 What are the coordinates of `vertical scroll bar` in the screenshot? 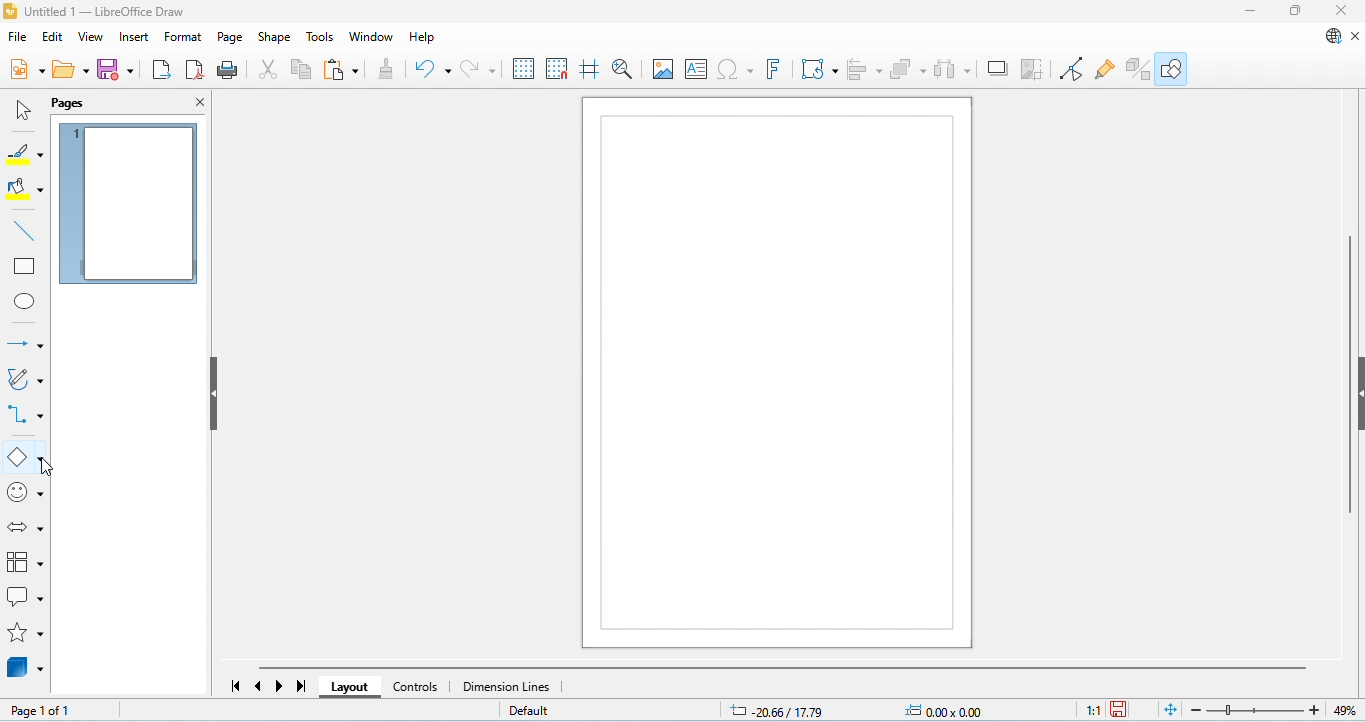 It's located at (1349, 378).